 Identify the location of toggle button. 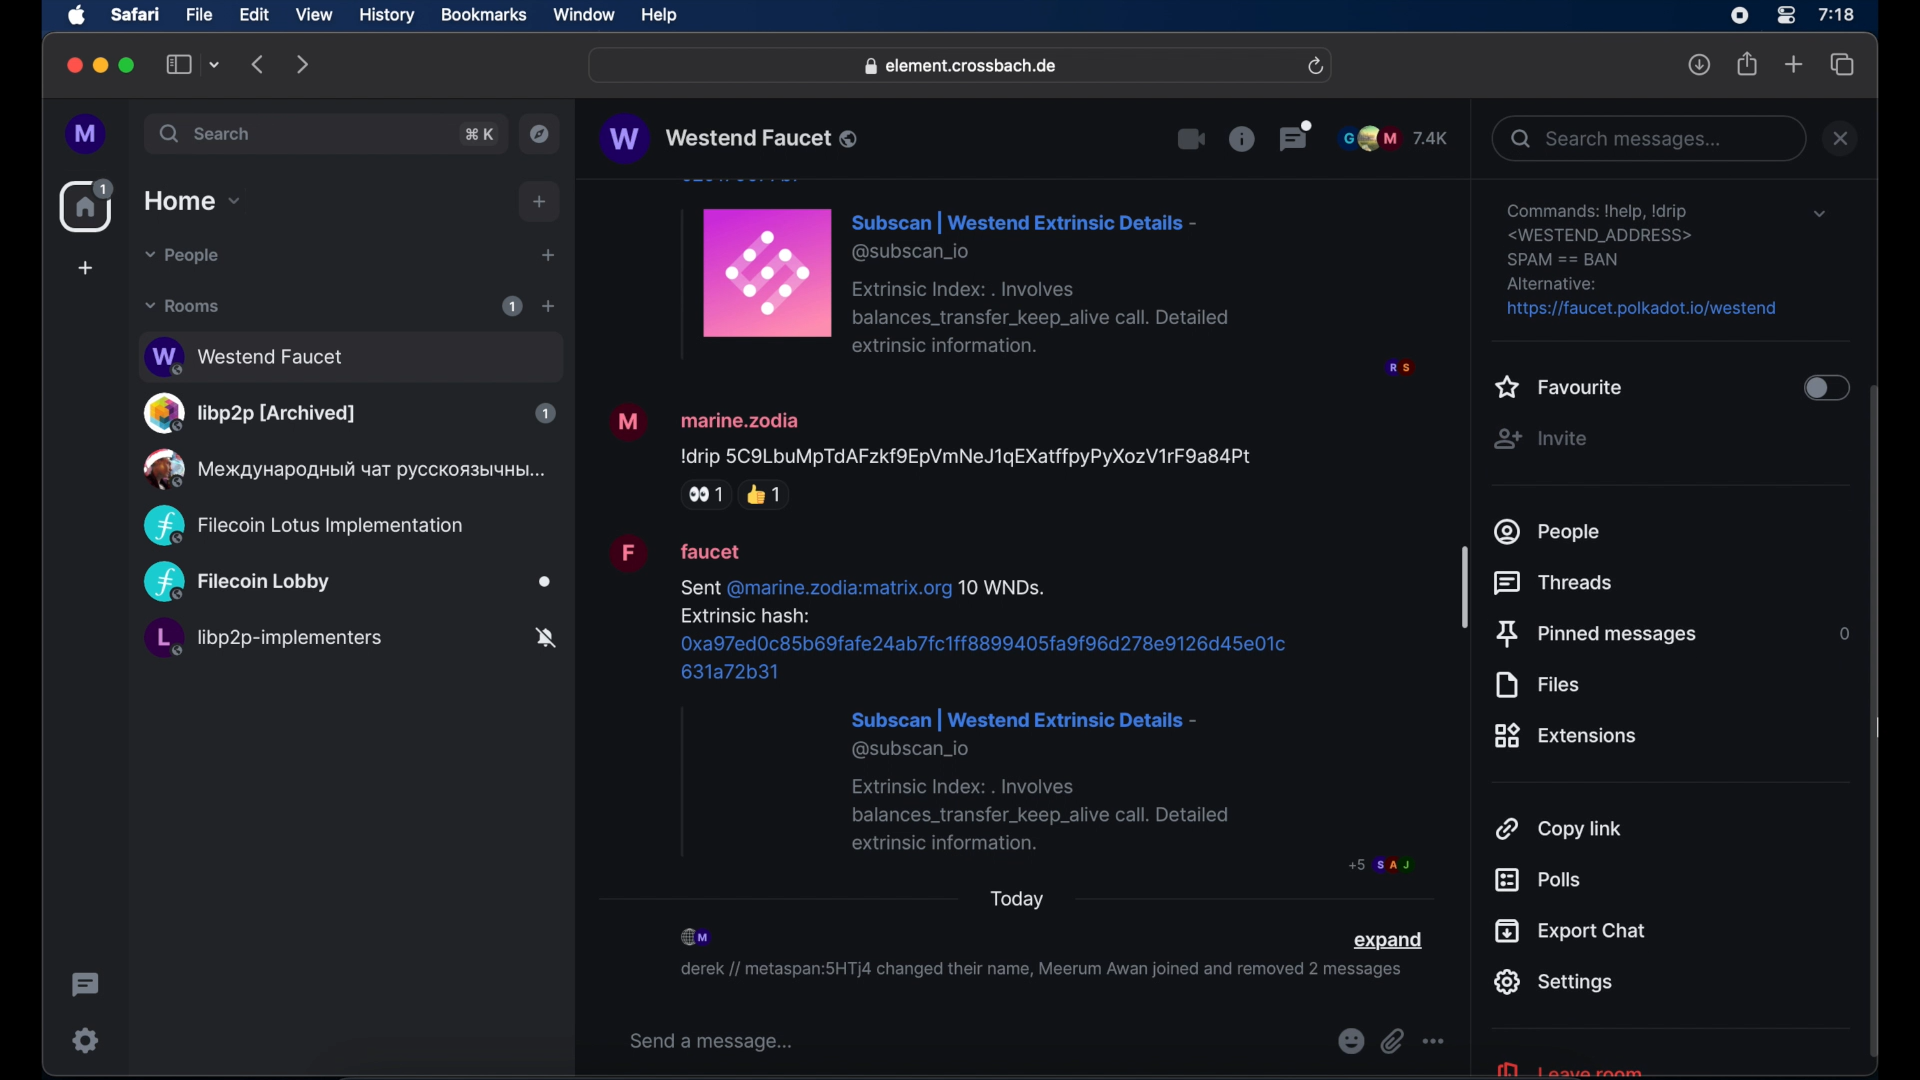
(1824, 390).